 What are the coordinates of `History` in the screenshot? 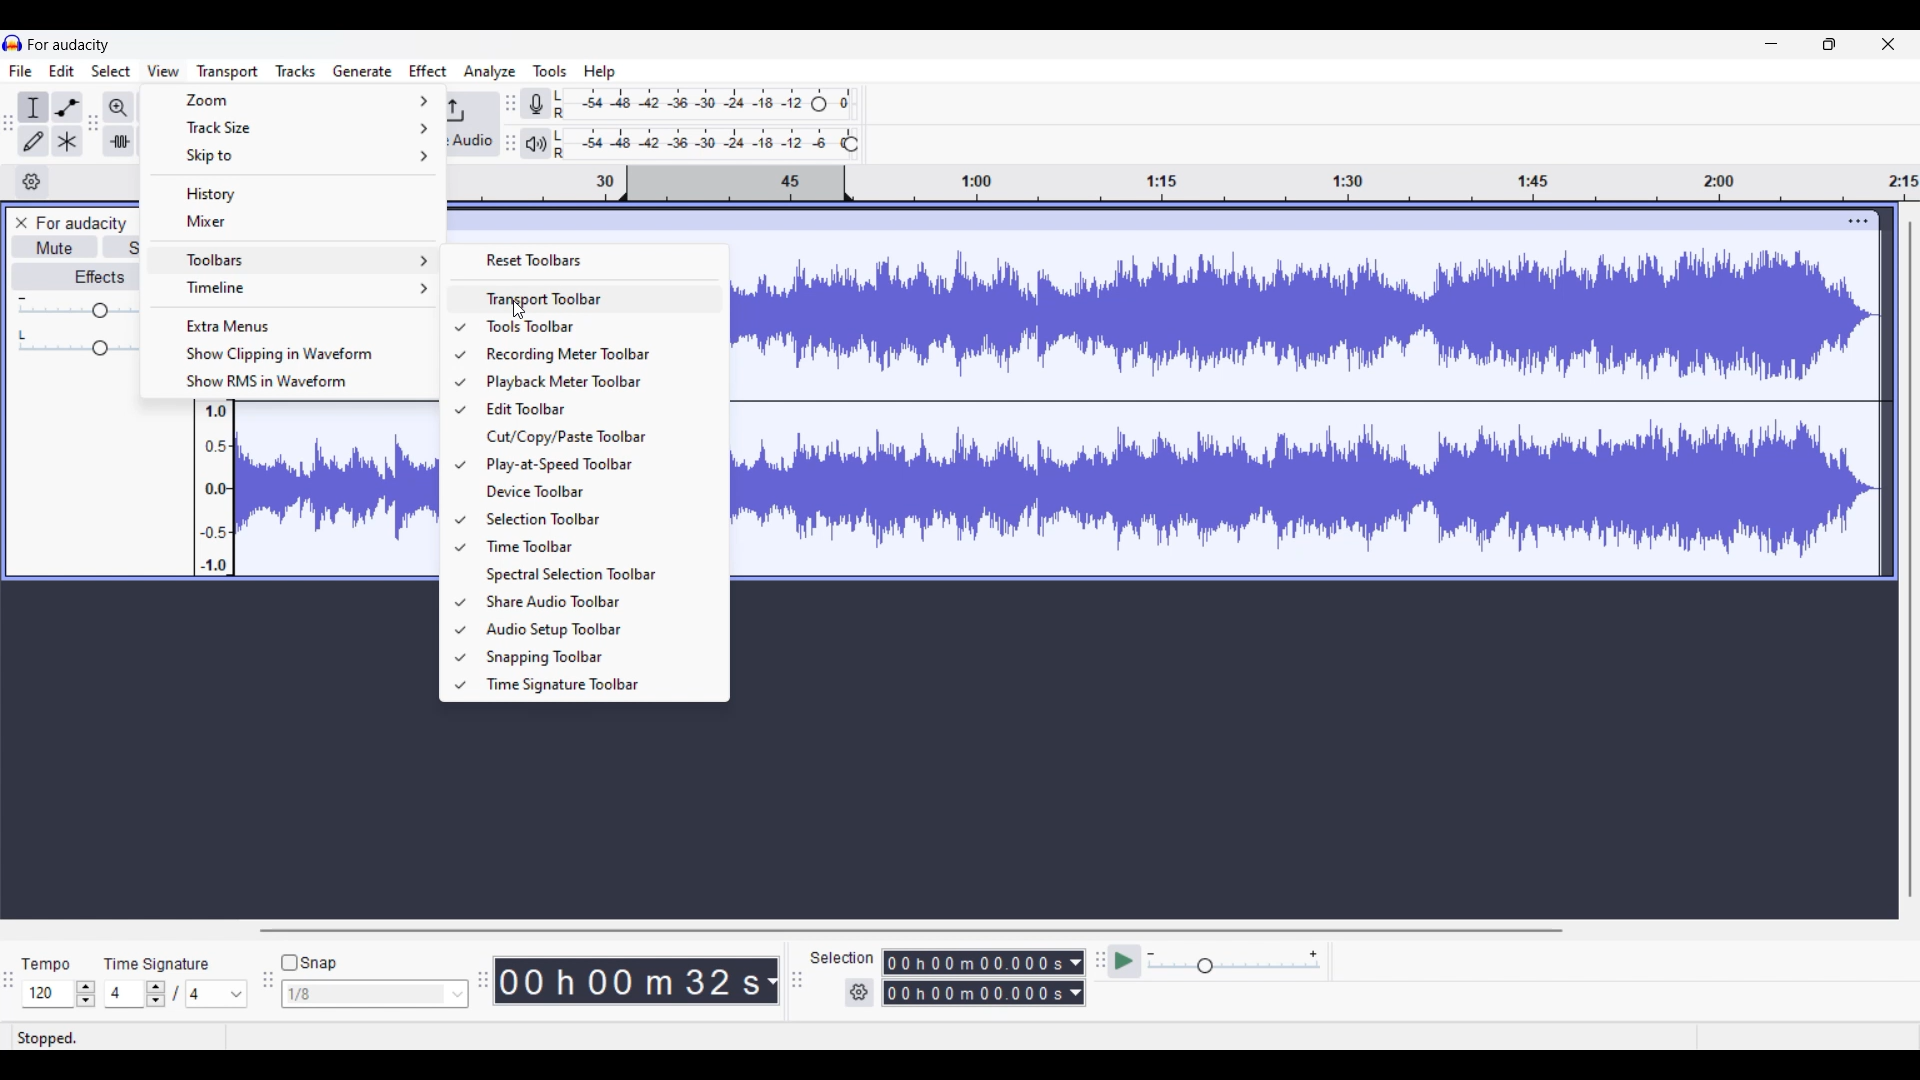 It's located at (294, 194).